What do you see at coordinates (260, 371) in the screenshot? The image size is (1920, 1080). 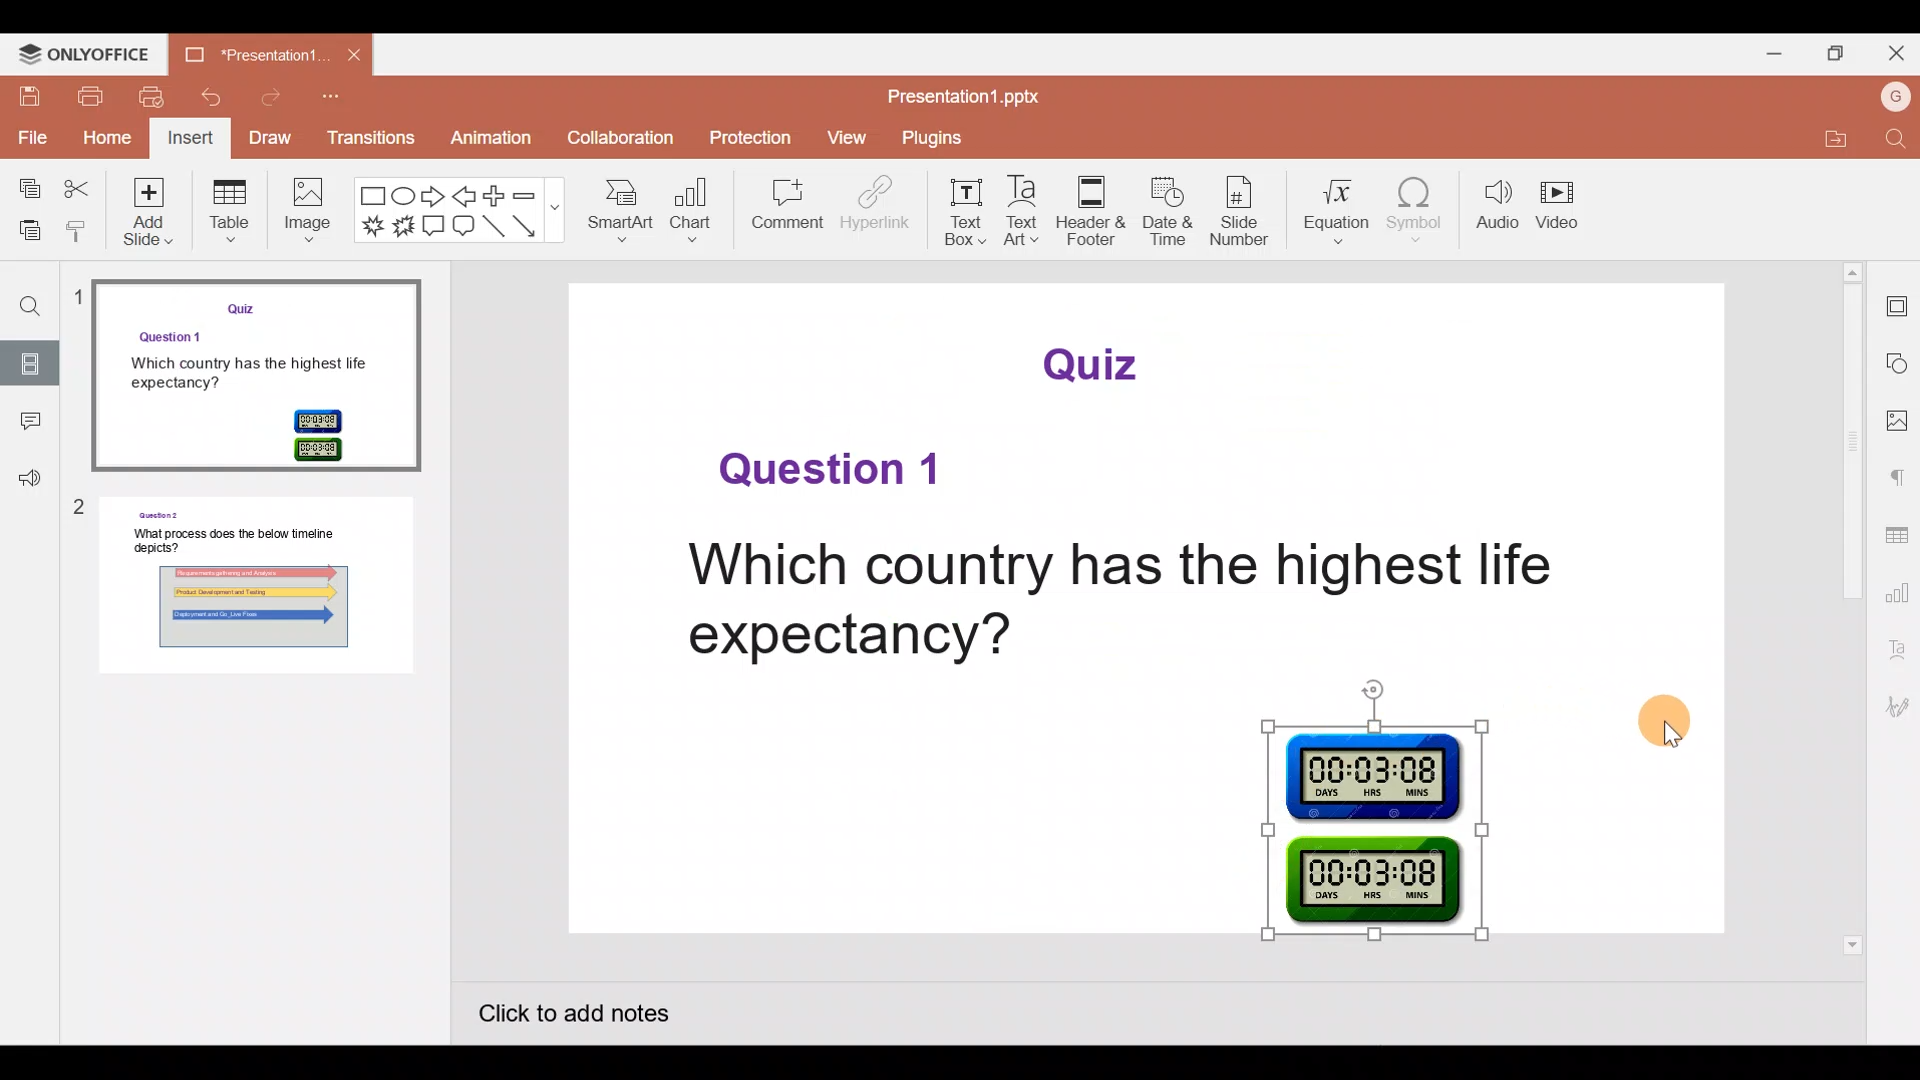 I see `Slide 1 preview` at bounding box center [260, 371].